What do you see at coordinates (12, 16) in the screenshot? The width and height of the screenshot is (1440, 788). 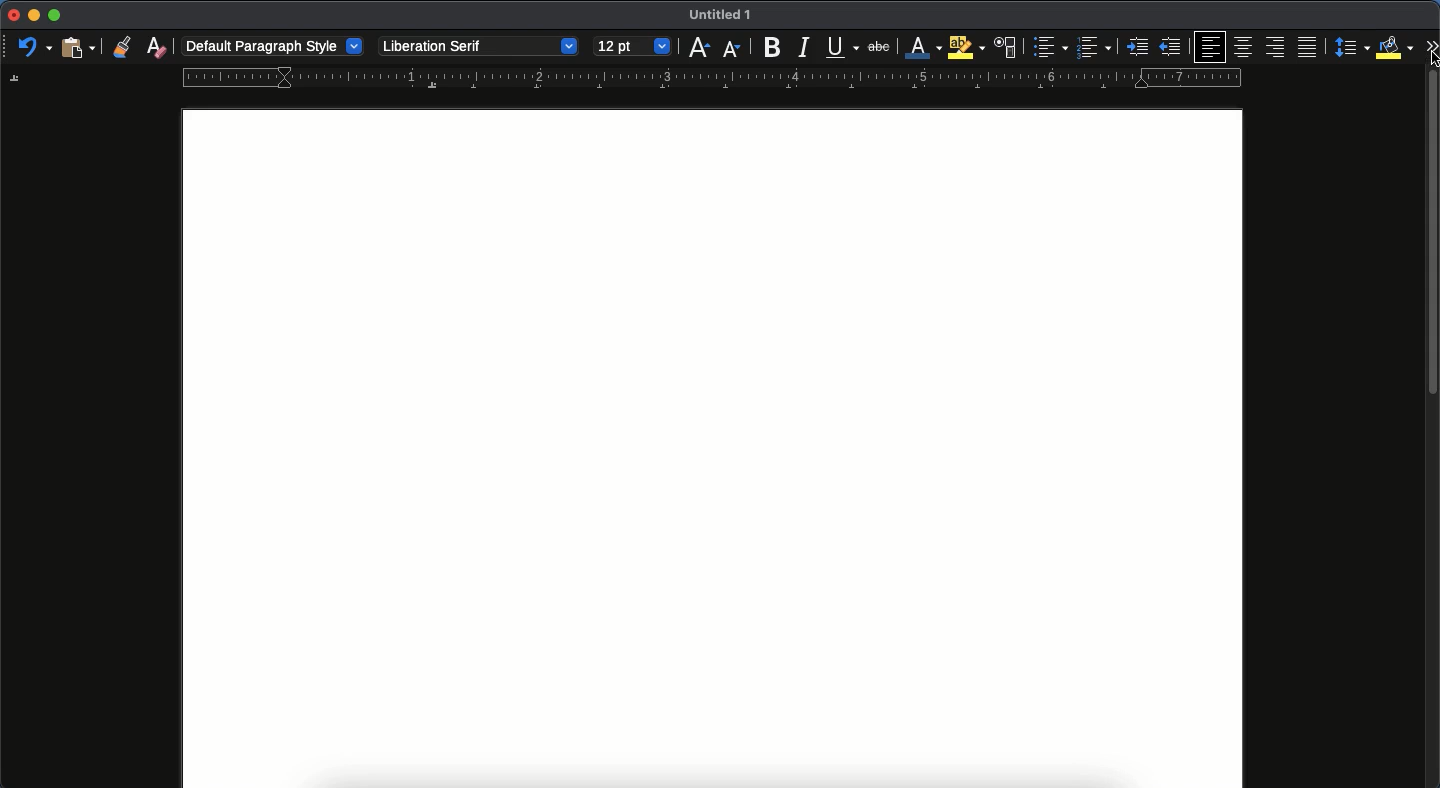 I see `close` at bounding box center [12, 16].